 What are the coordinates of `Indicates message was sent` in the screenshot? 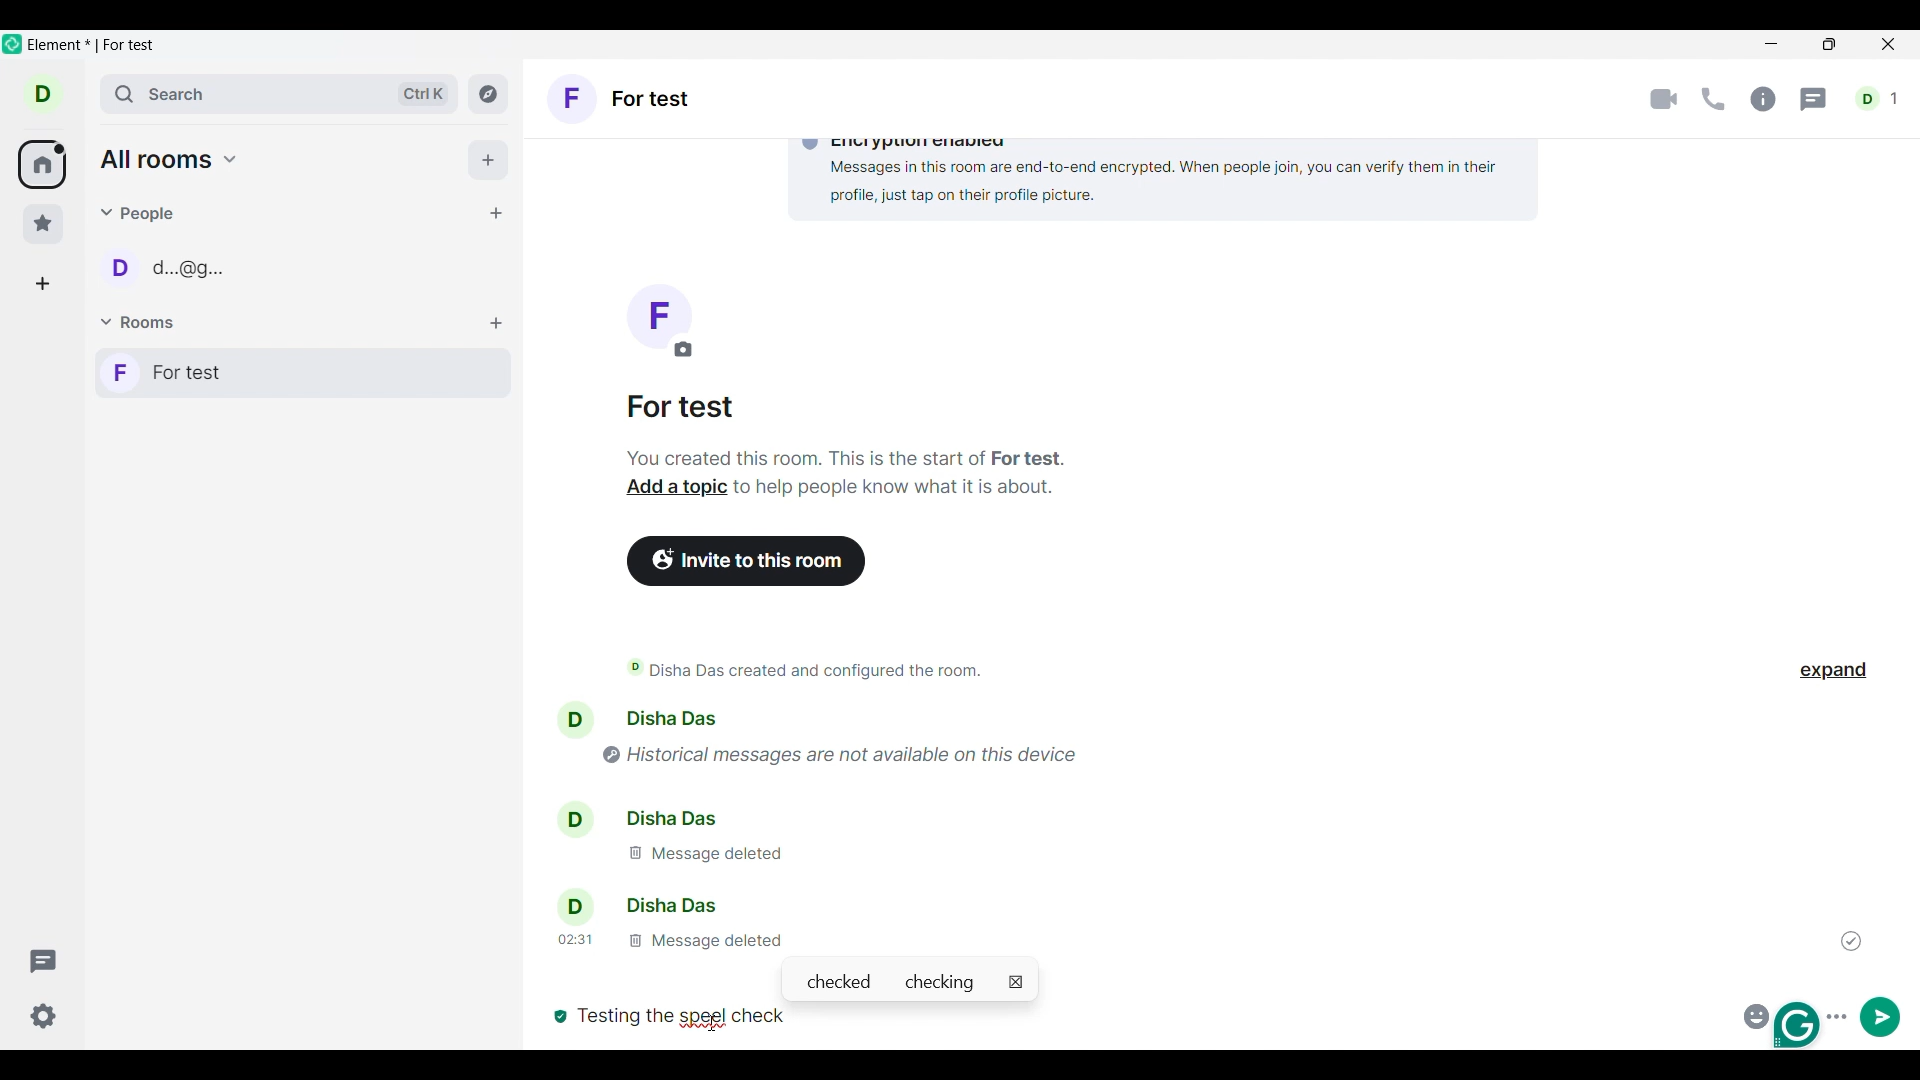 It's located at (1851, 941).